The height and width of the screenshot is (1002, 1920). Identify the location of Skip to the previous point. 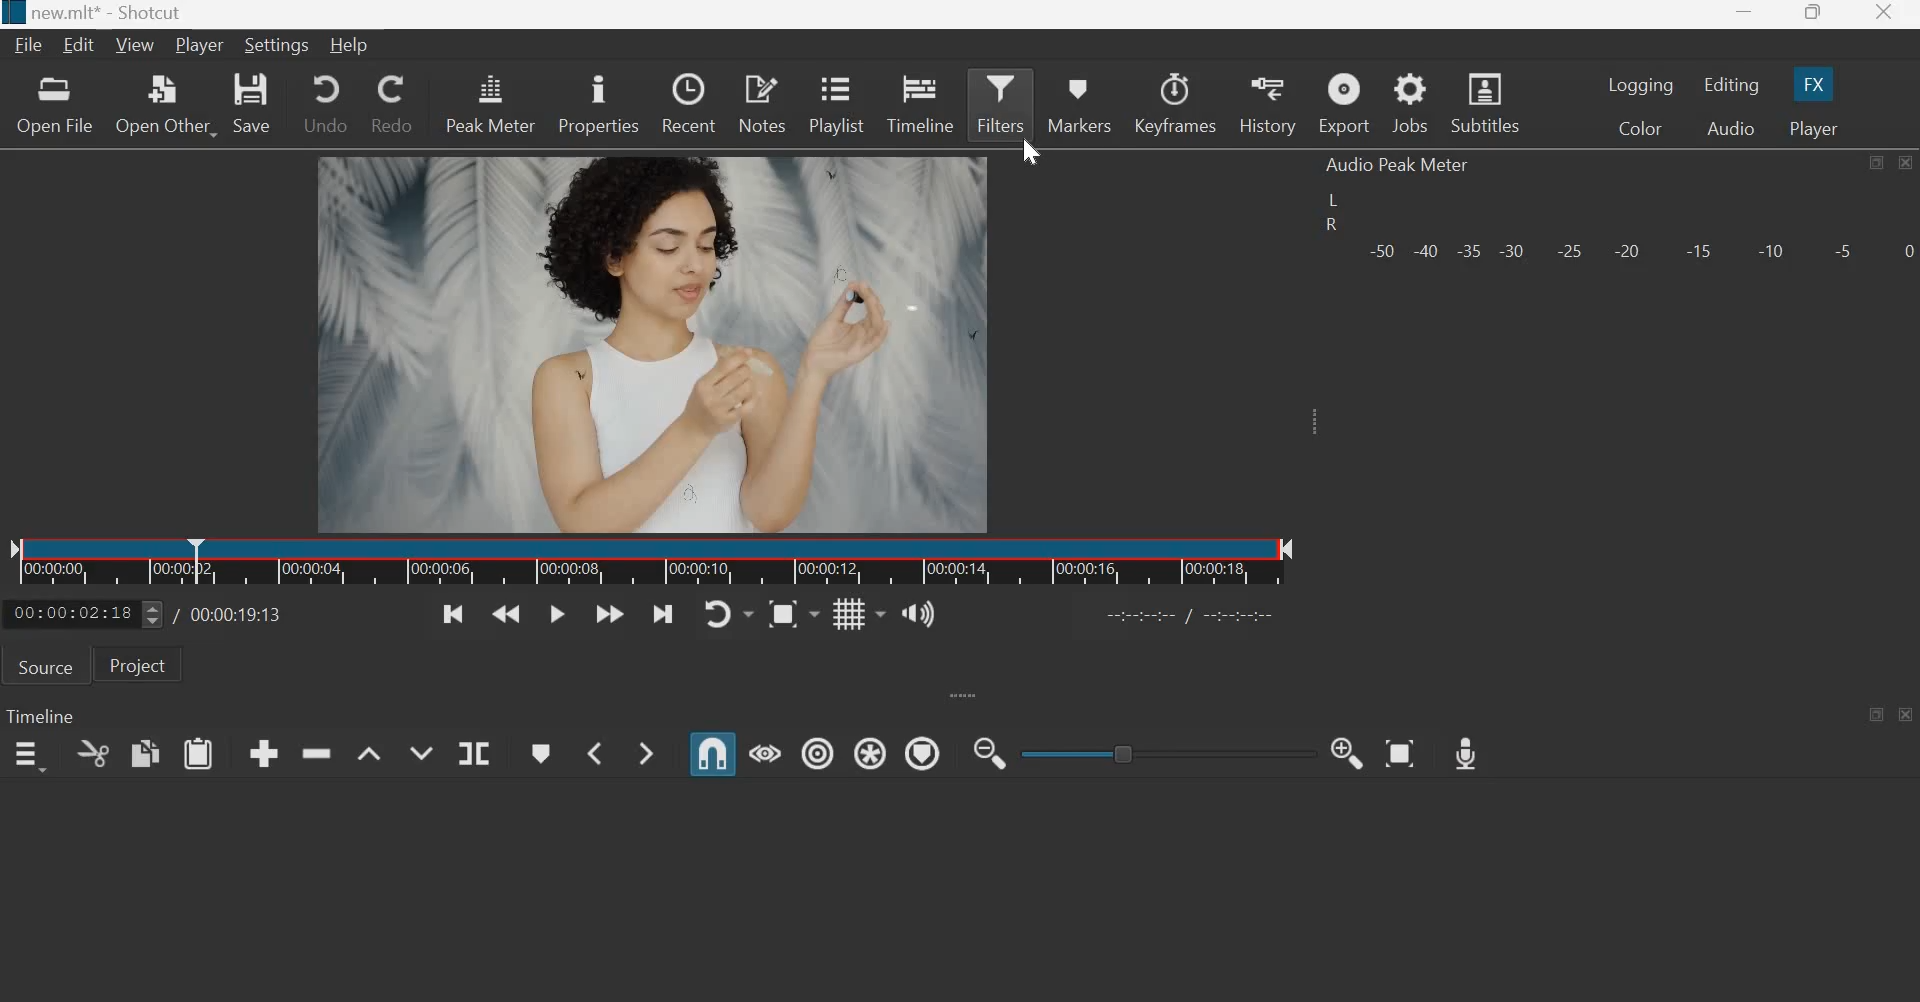
(457, 614).